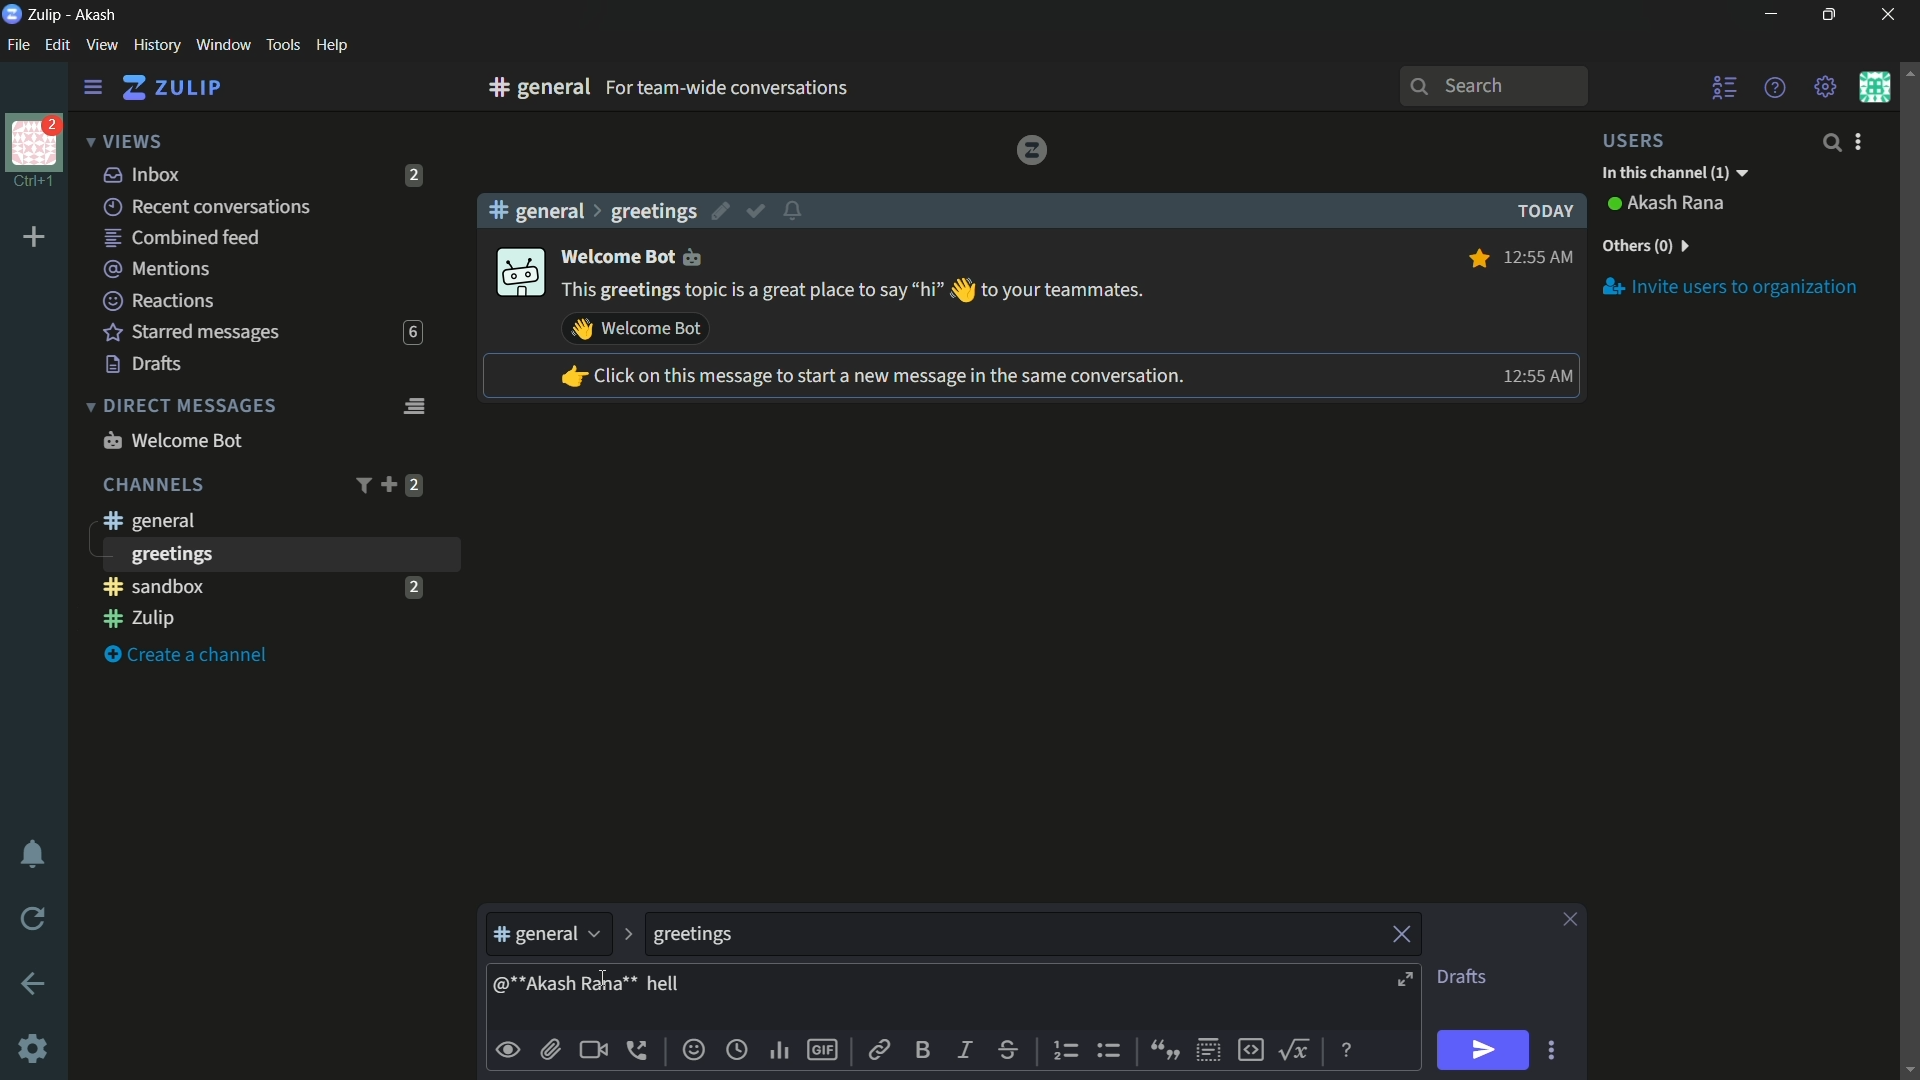 This screenshot has height=1080, width=1920. I want to click on channels, so click(152, 485).